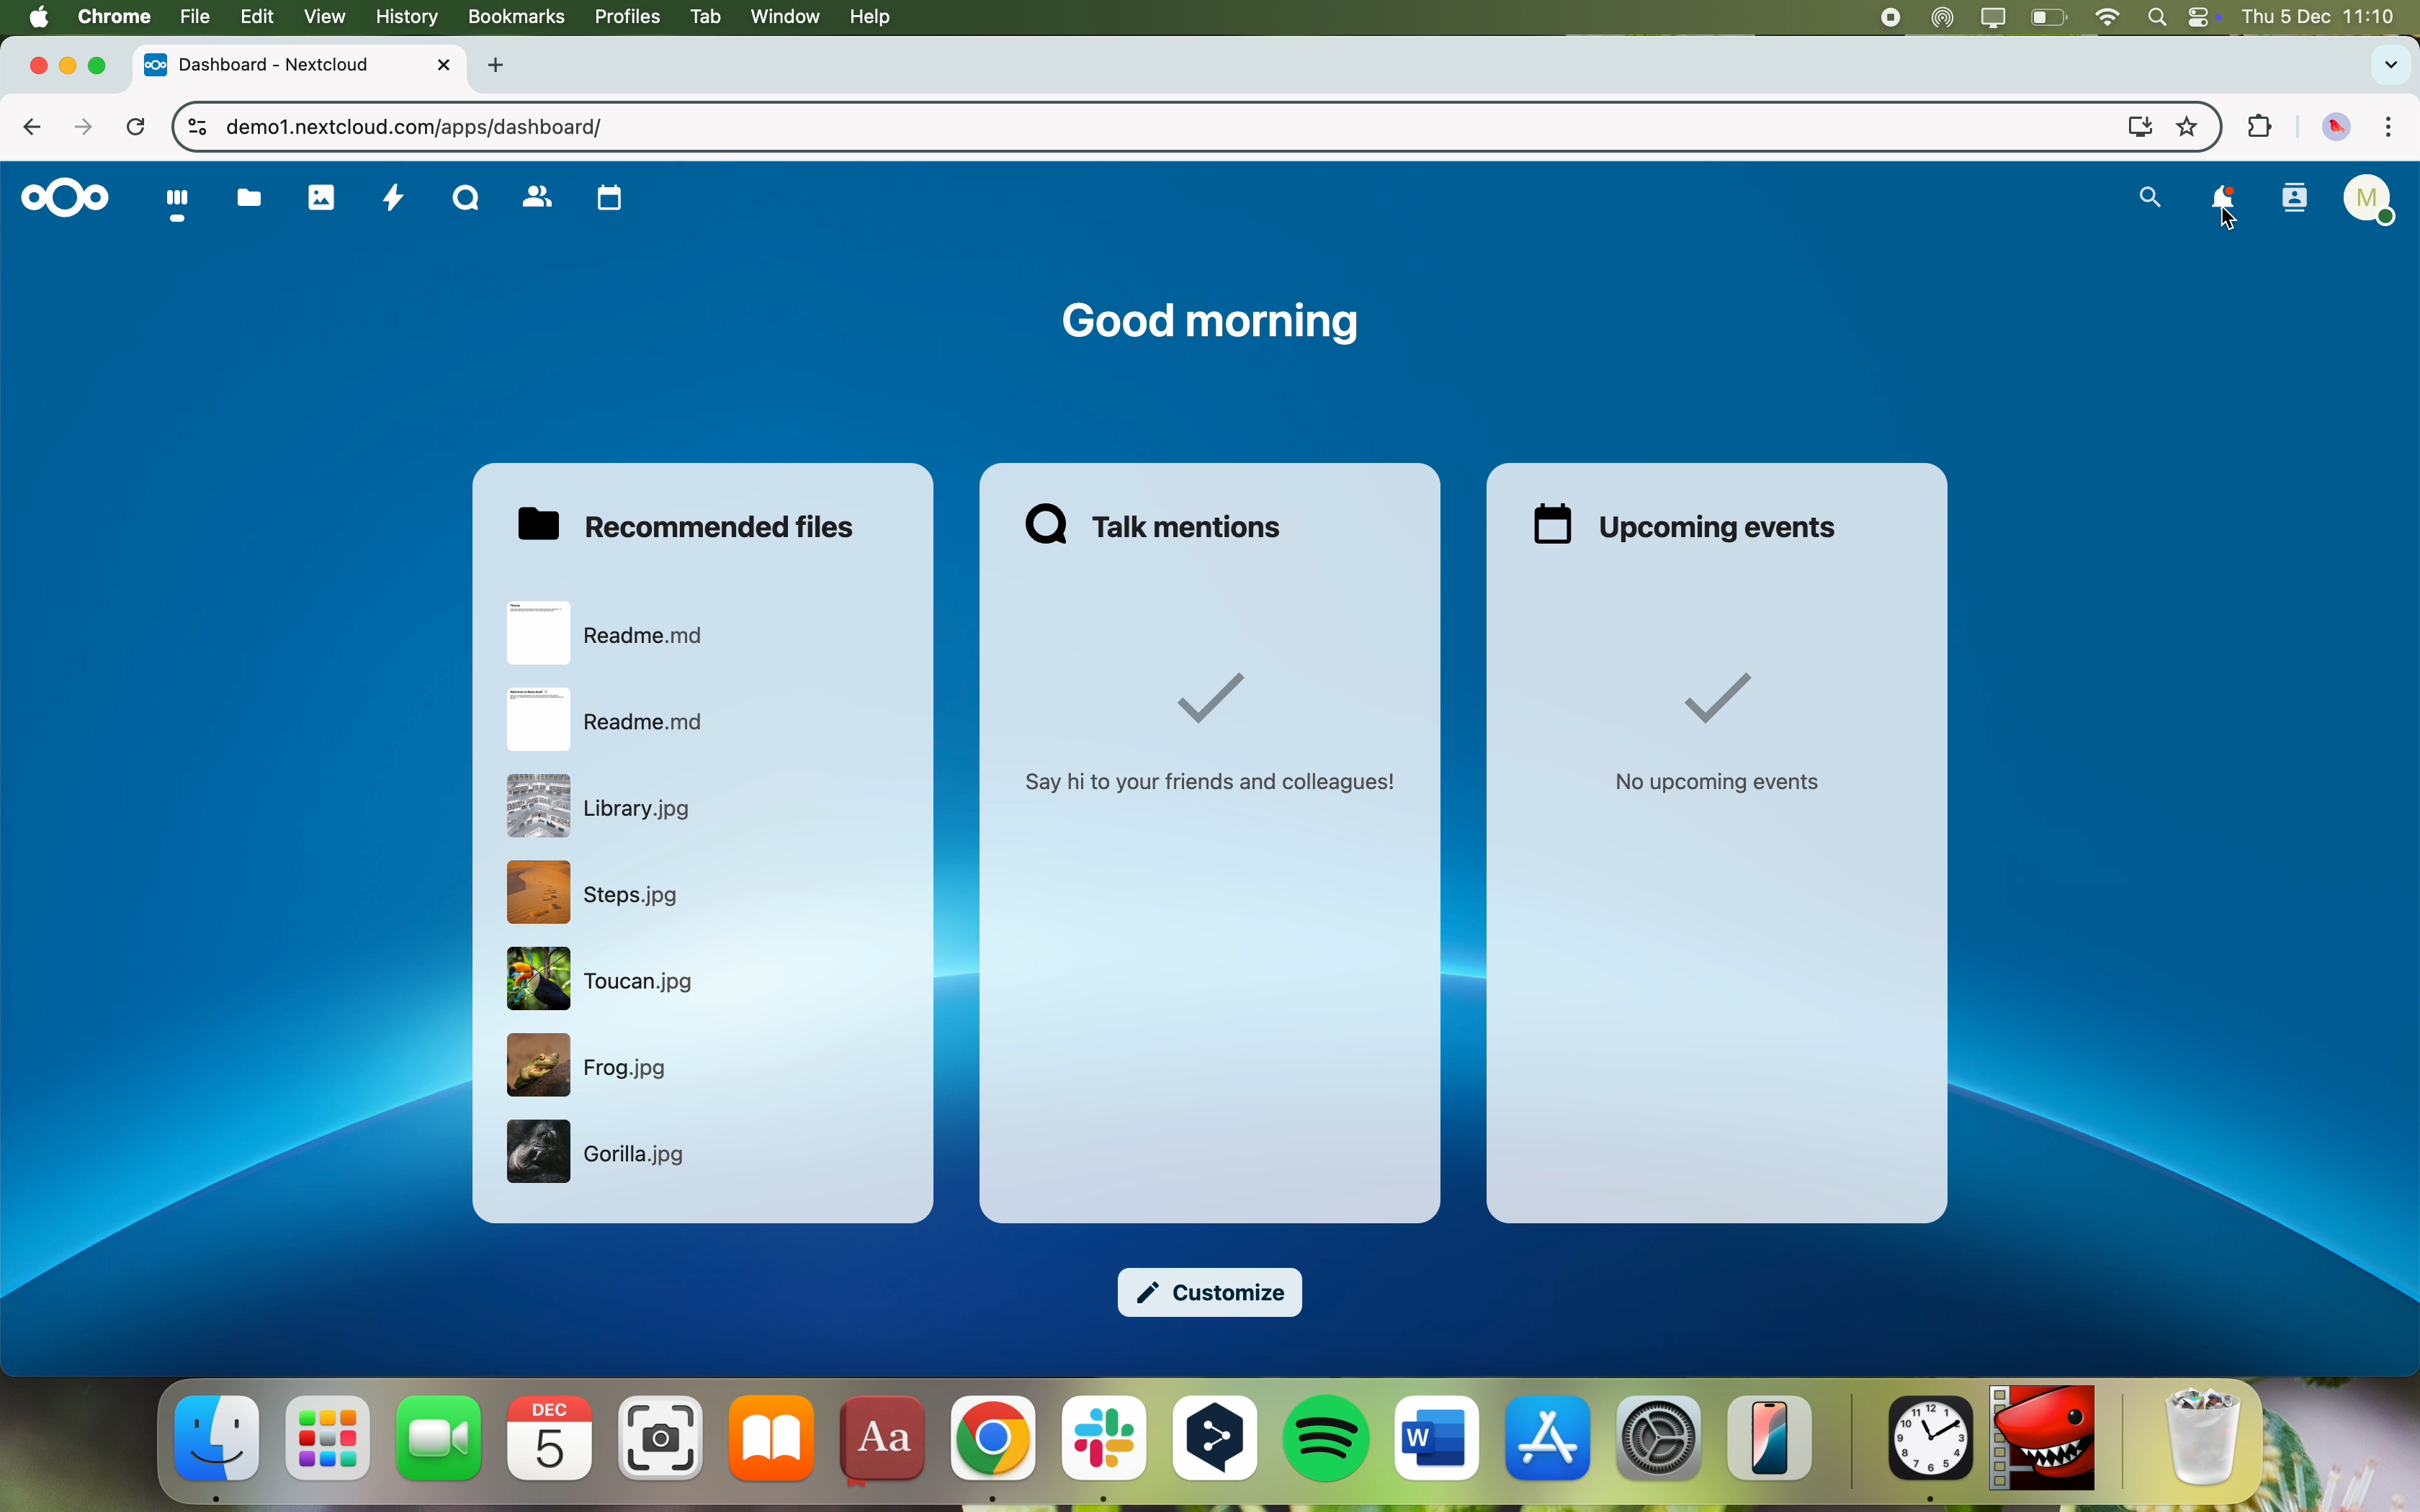 This screenshot has height=1512, width=2420. What do you see at coordinates (2132, 125) in the screenshot?
I see `screen` at bounding box center [2132, 125].